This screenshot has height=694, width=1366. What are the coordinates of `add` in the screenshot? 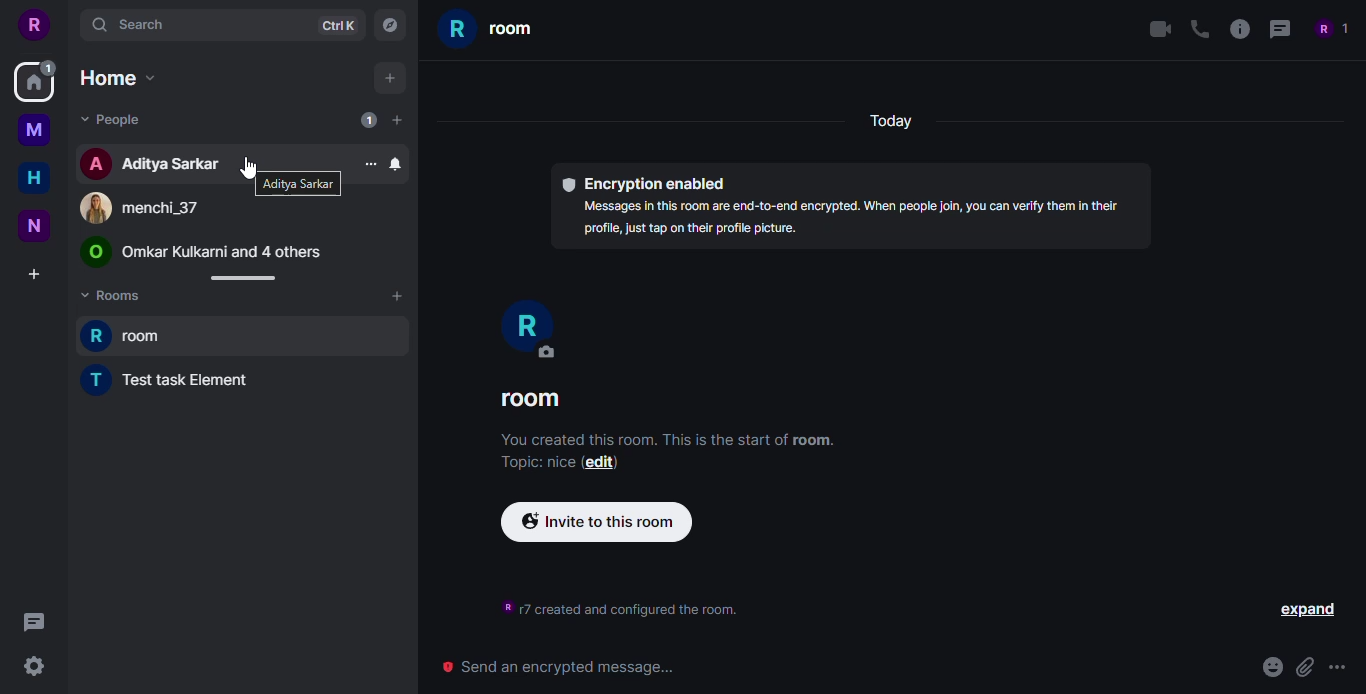 It's located at (388, 78).